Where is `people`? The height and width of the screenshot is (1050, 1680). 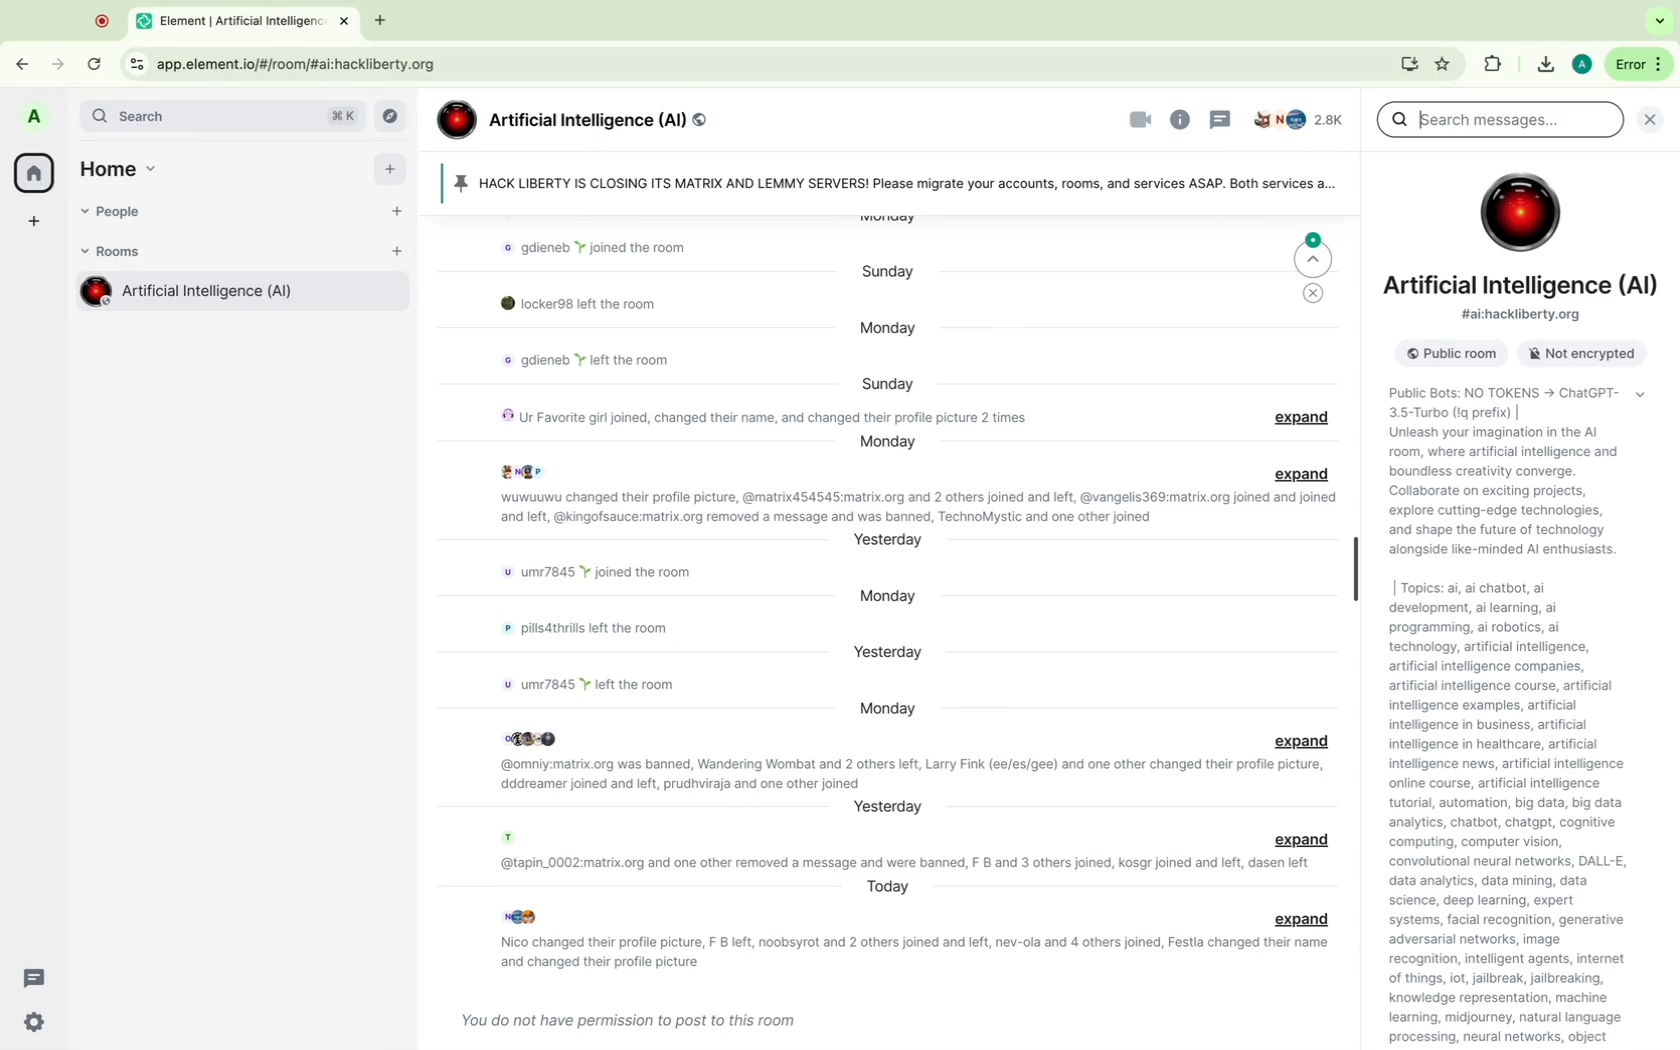 people is located at coordinates (1300, 121).